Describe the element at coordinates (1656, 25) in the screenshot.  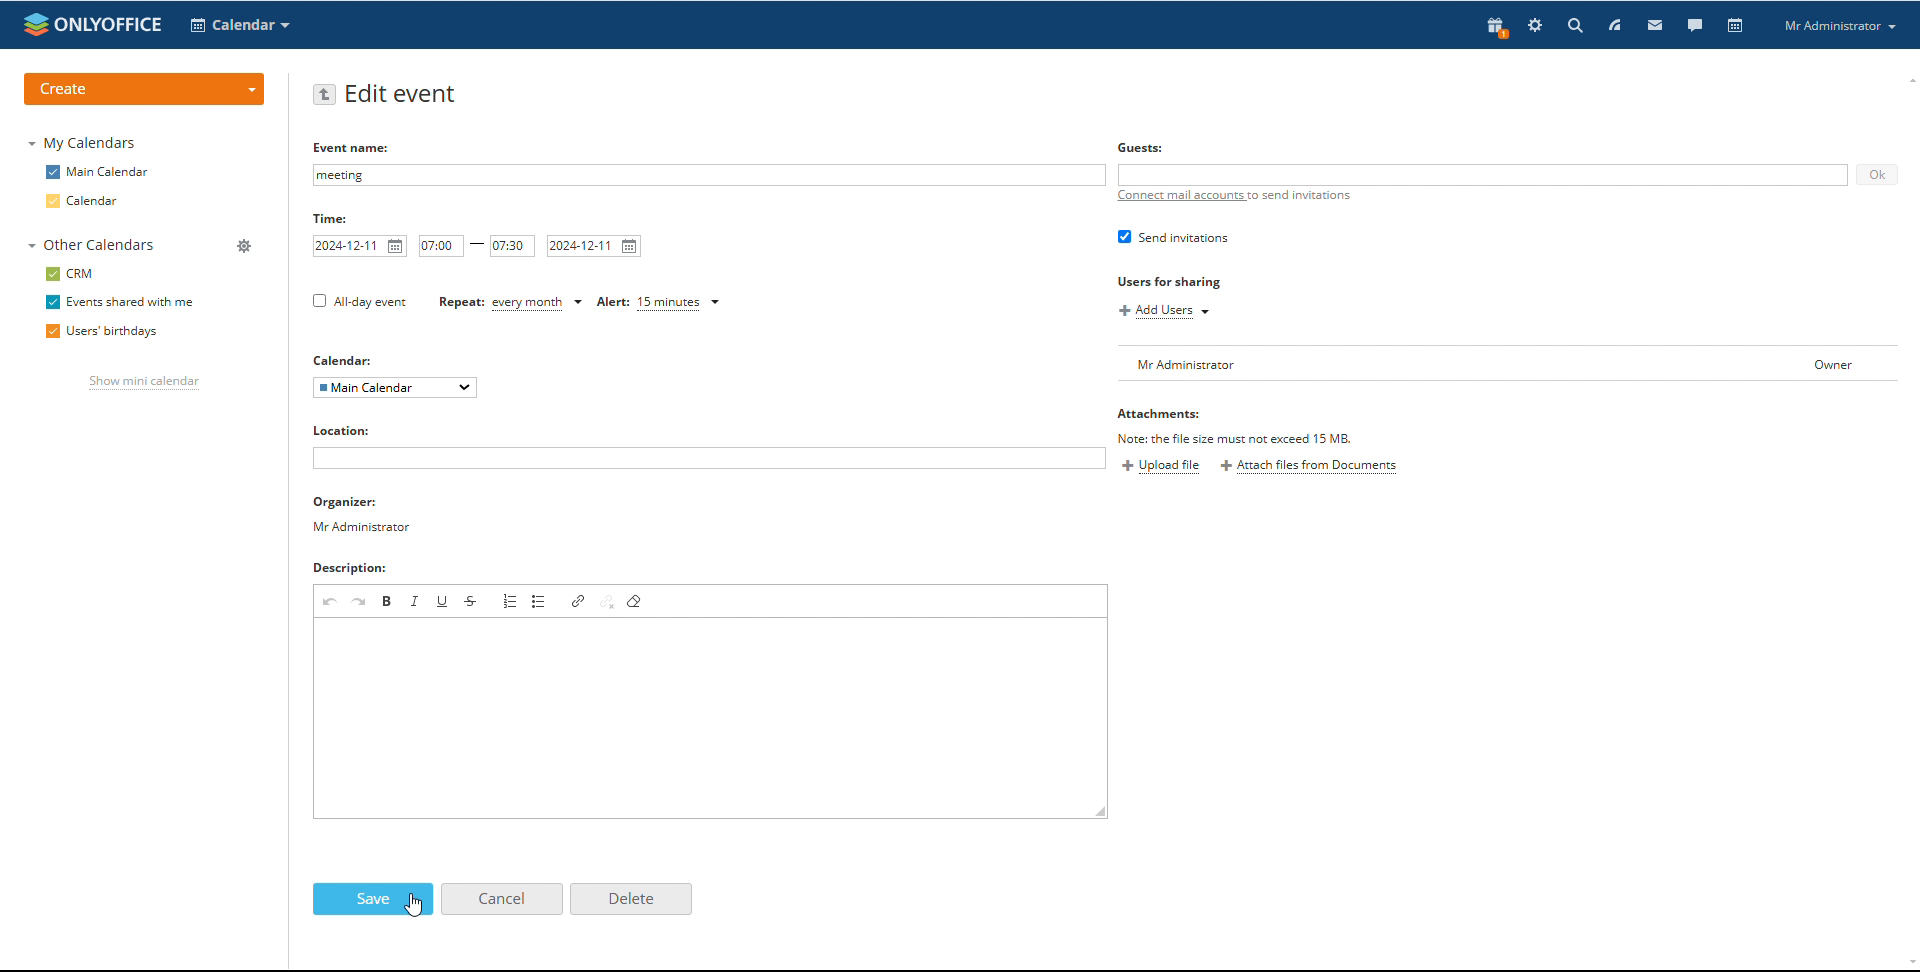
I see `mail` at that location.